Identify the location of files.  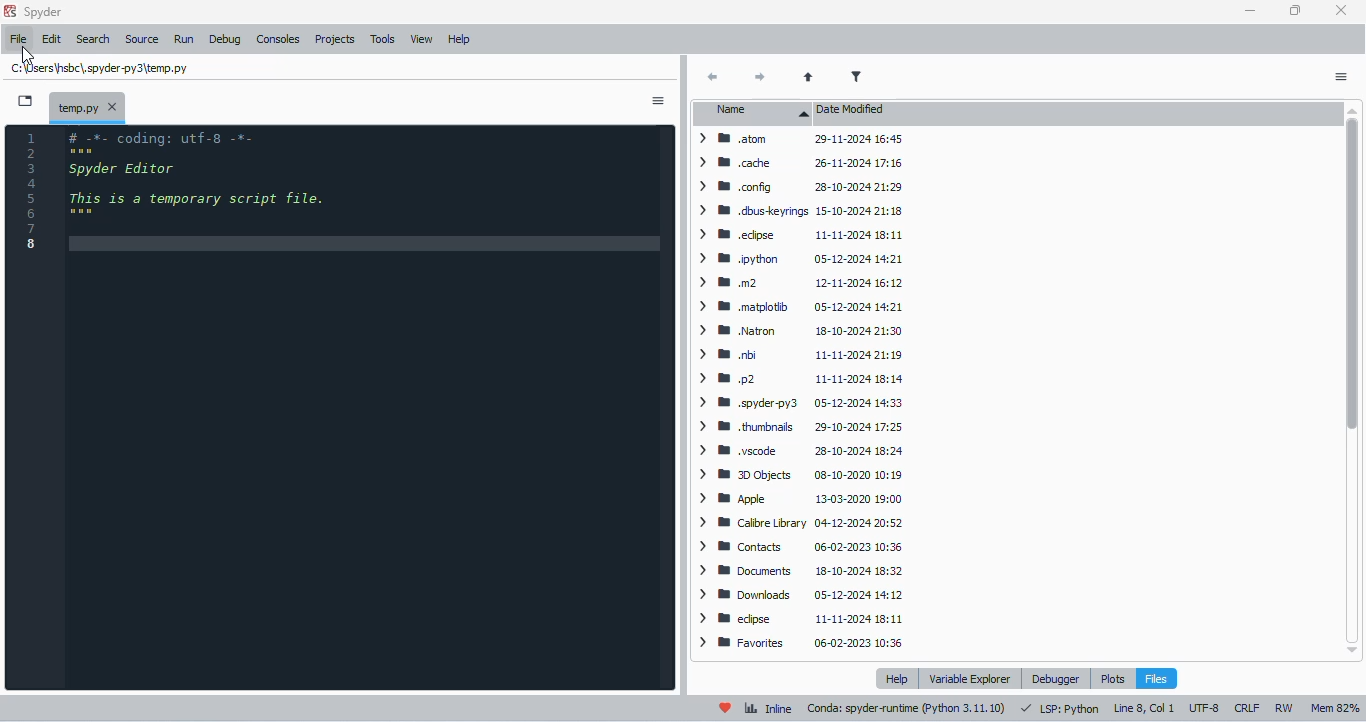
(1157, 679).